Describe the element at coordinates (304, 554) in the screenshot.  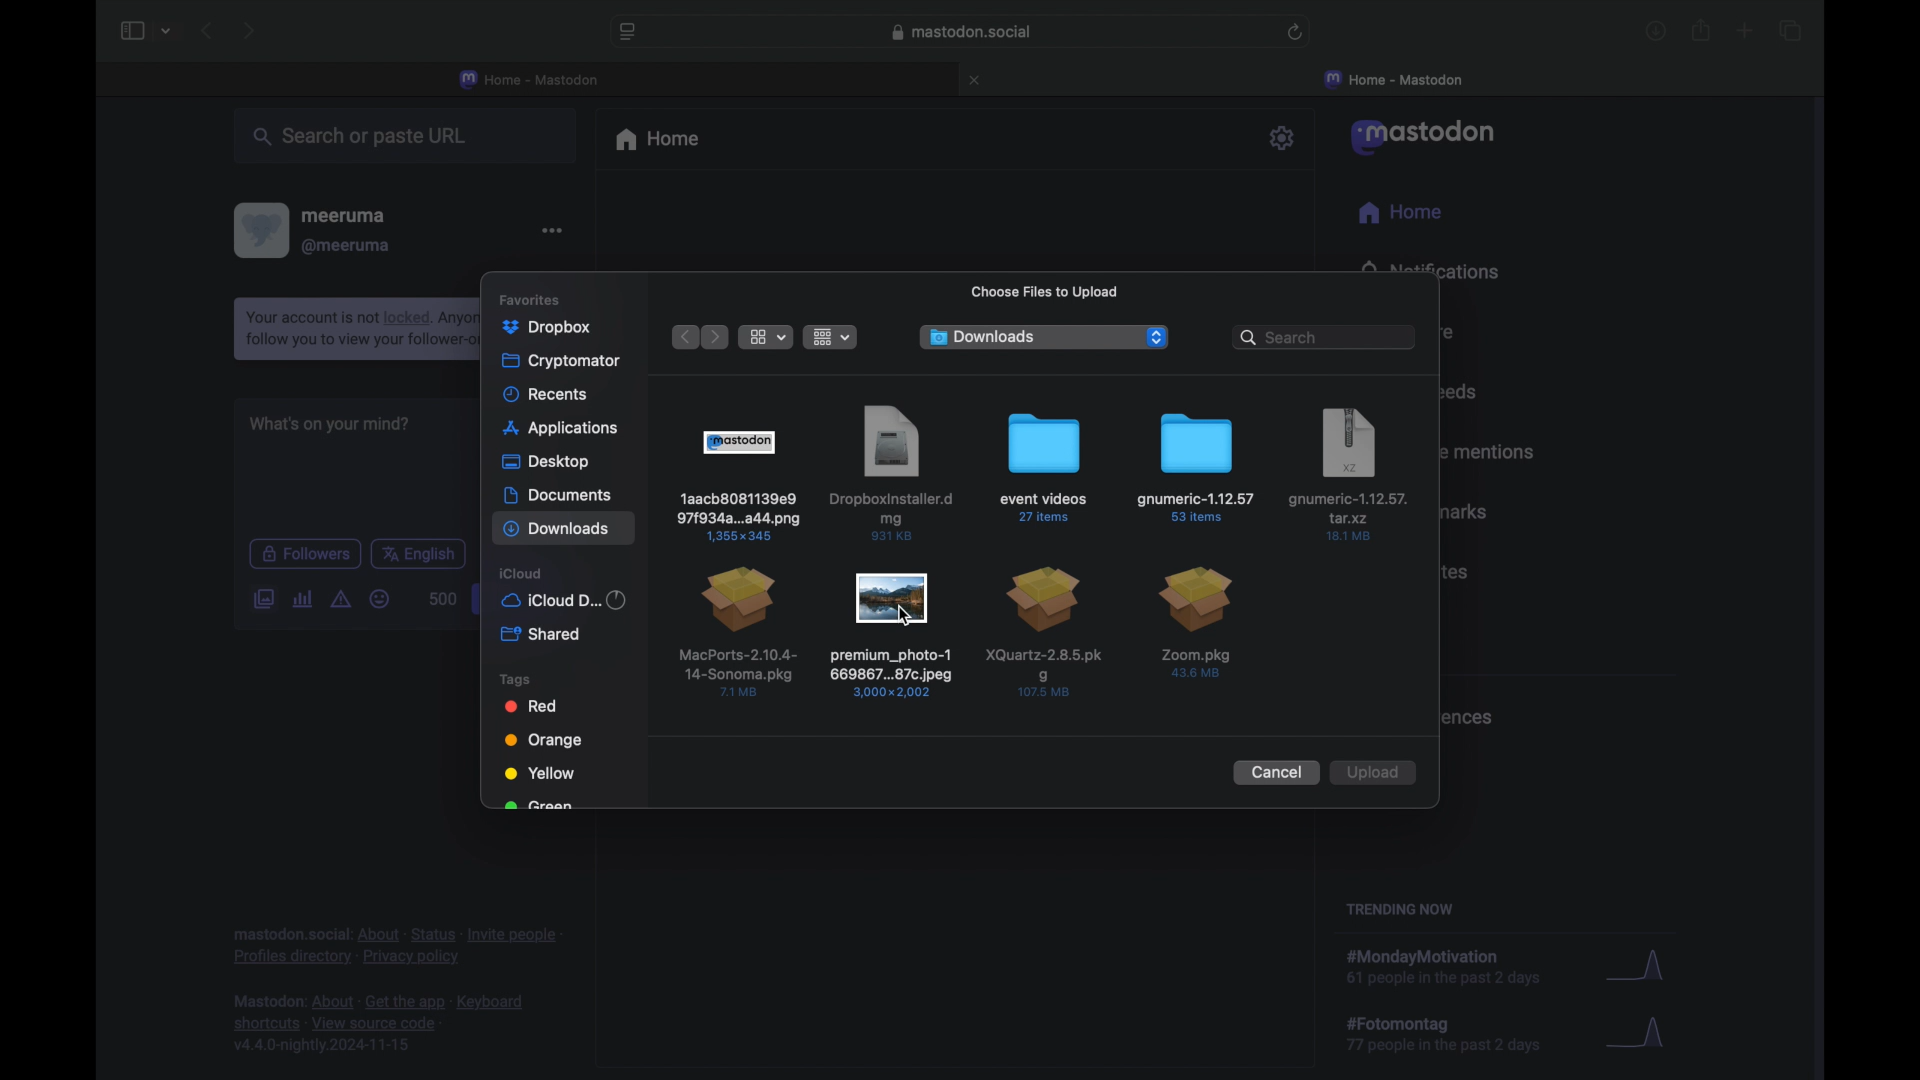
I see `followers` at that location.